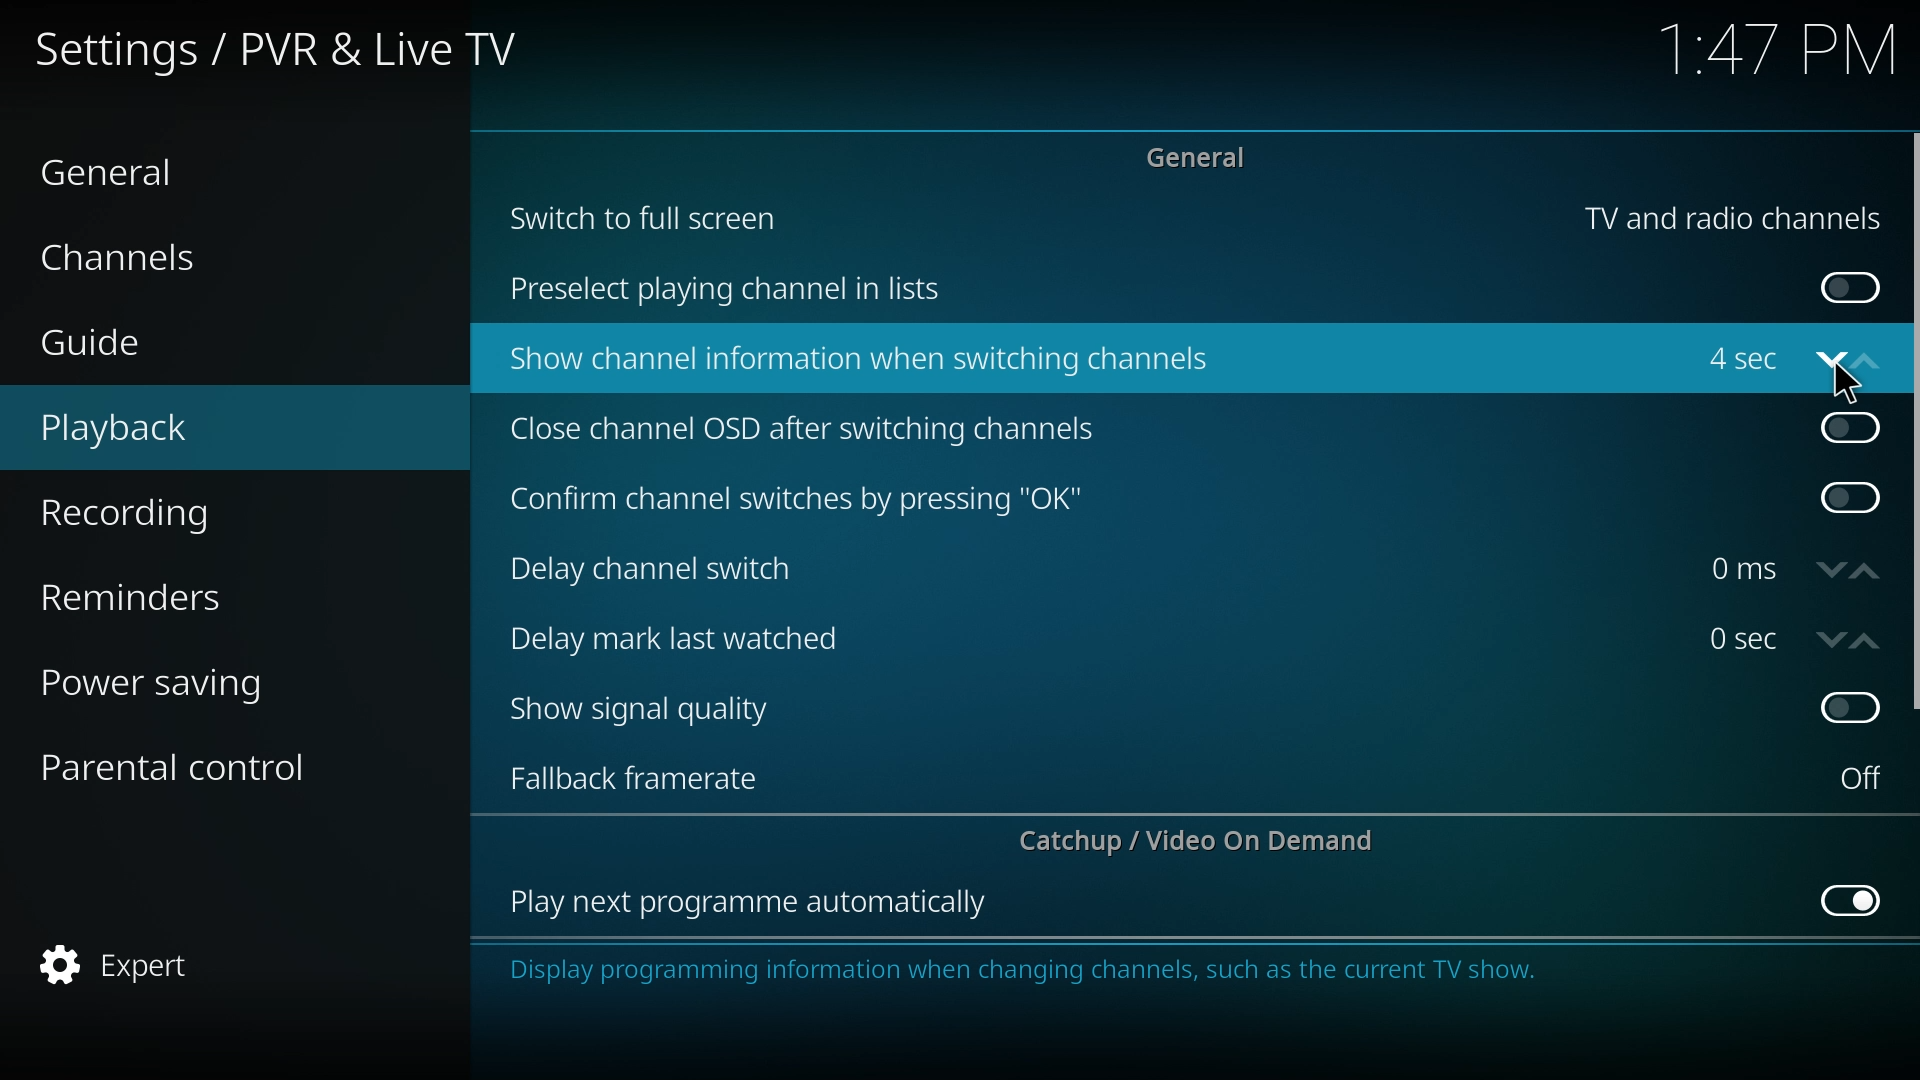 This screenshot has width=1920, height=1080. I want to click on cursor, so click(1850, 381).